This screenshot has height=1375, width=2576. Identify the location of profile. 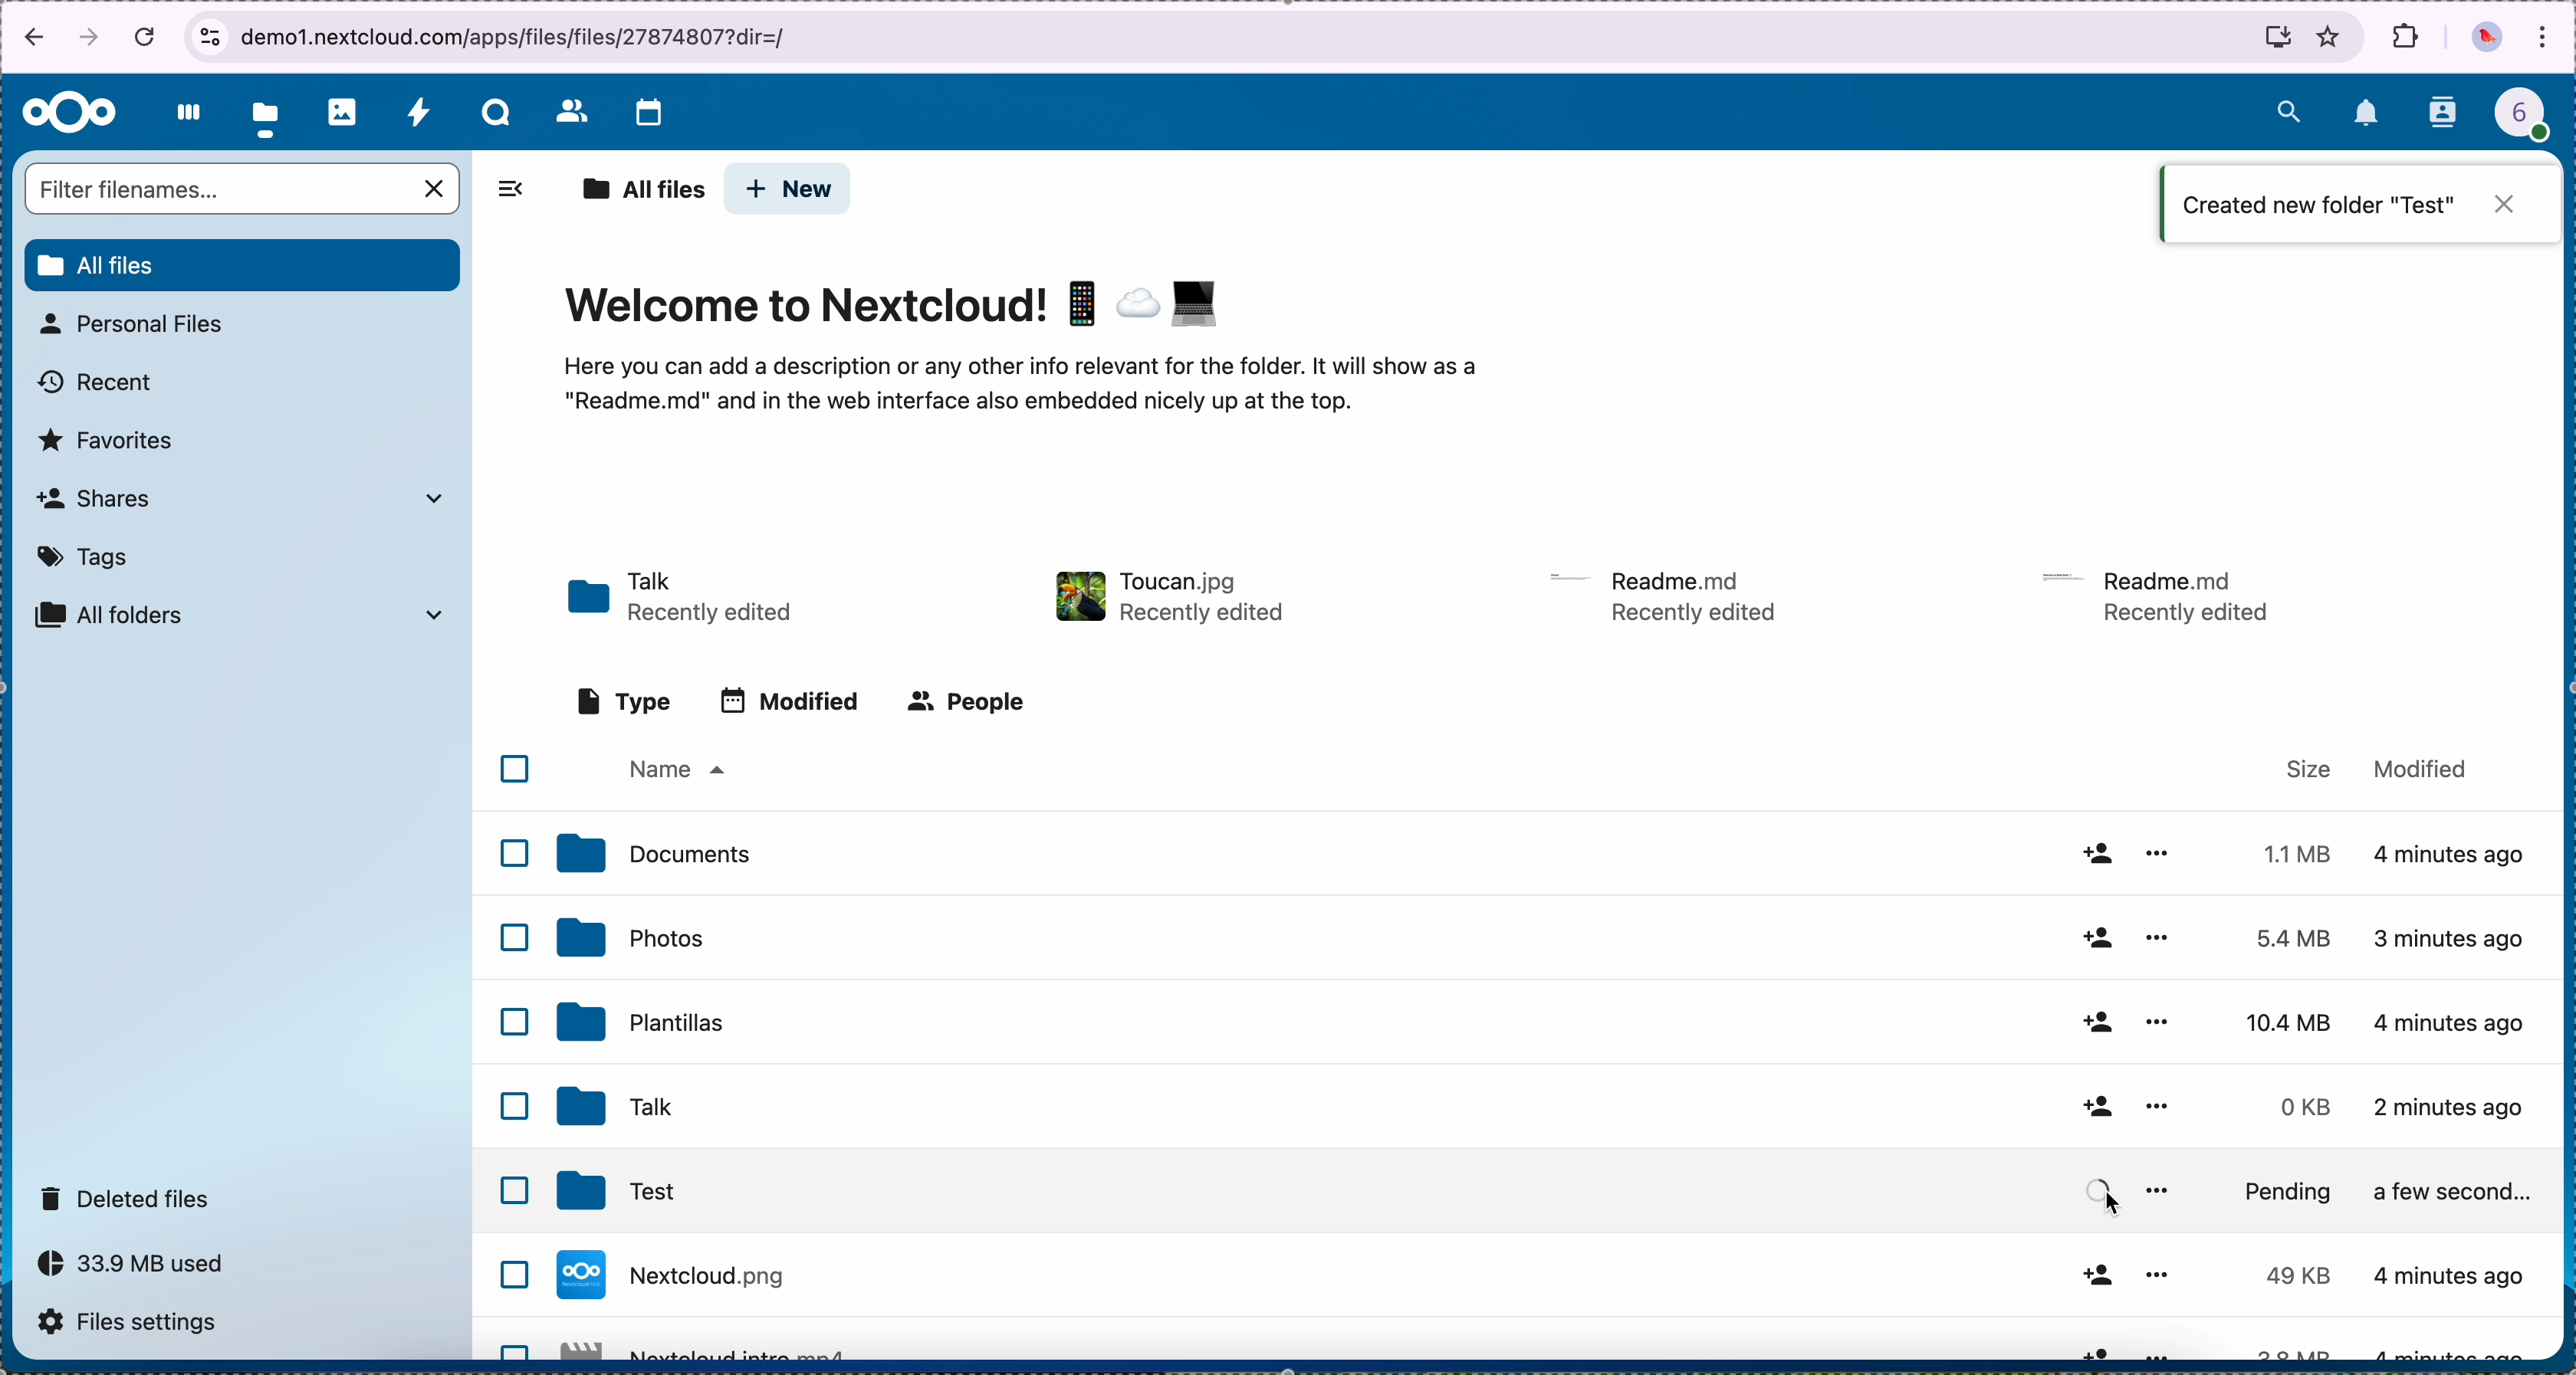
(2534, 119).